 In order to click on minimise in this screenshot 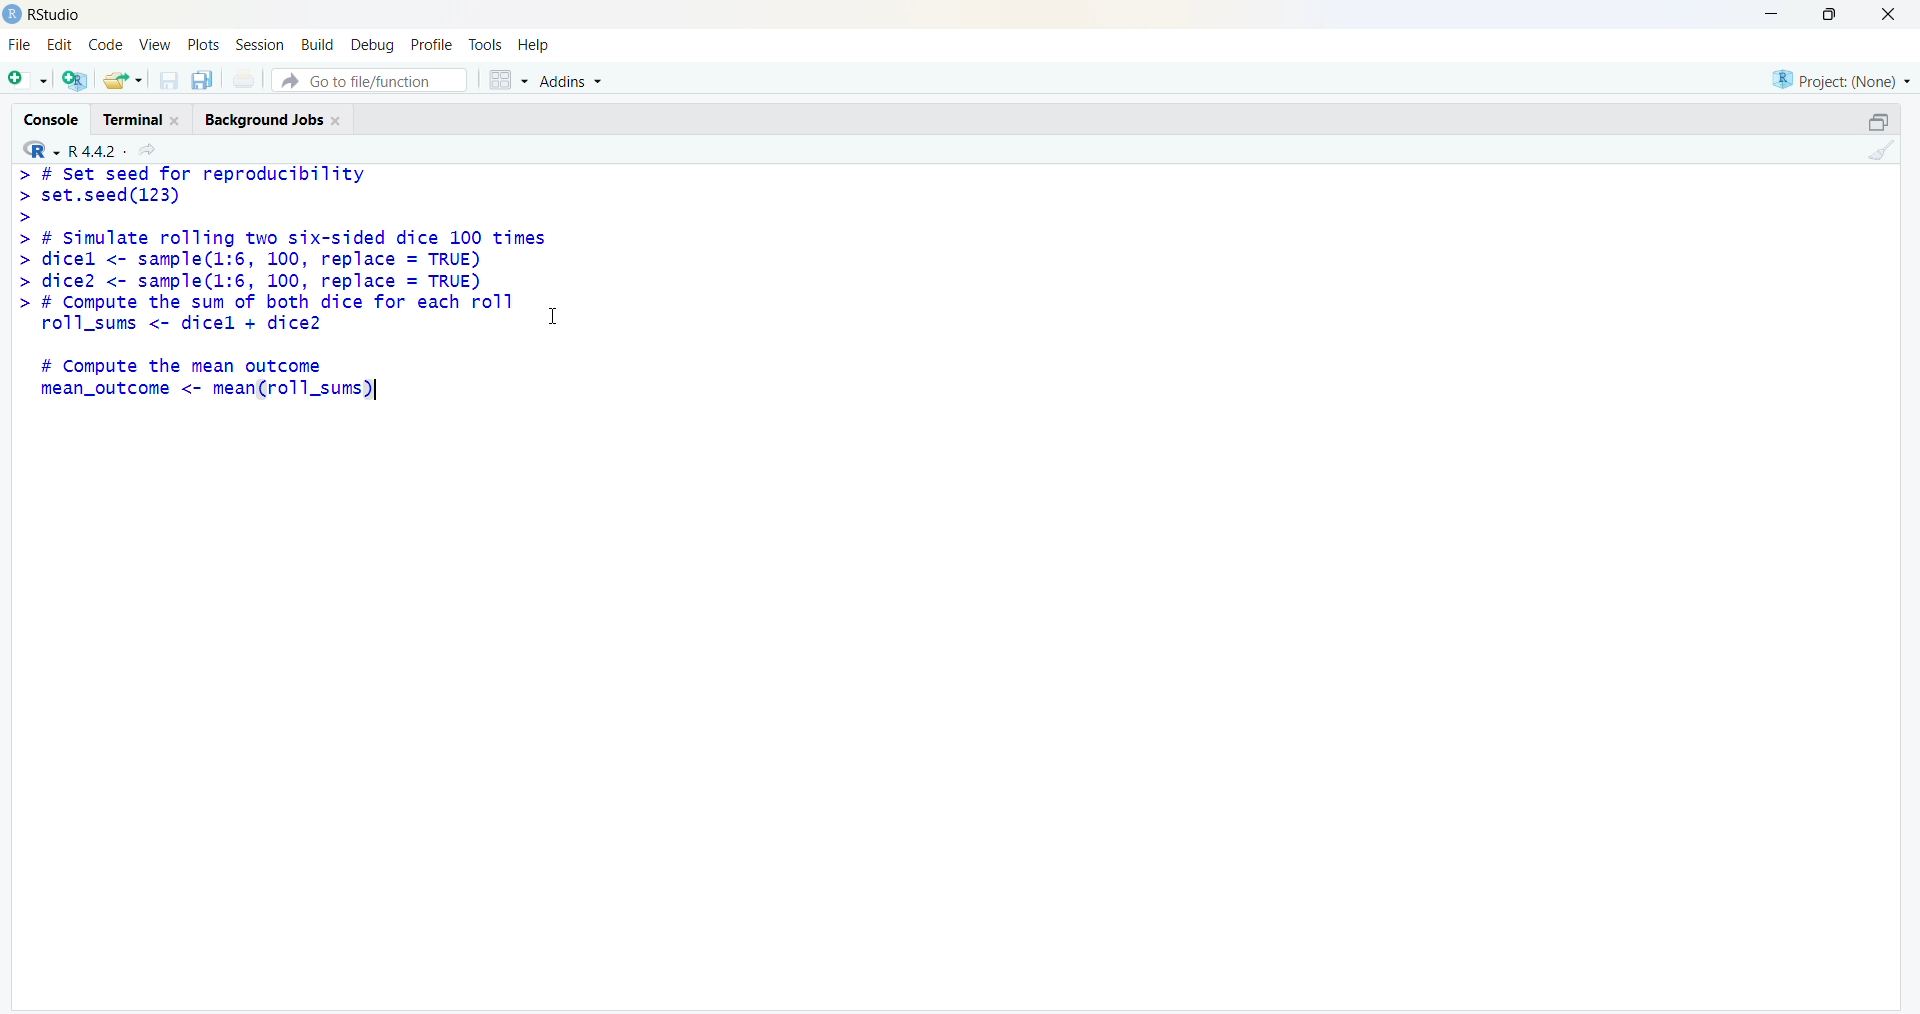, I will do `click(1774, 12)`.